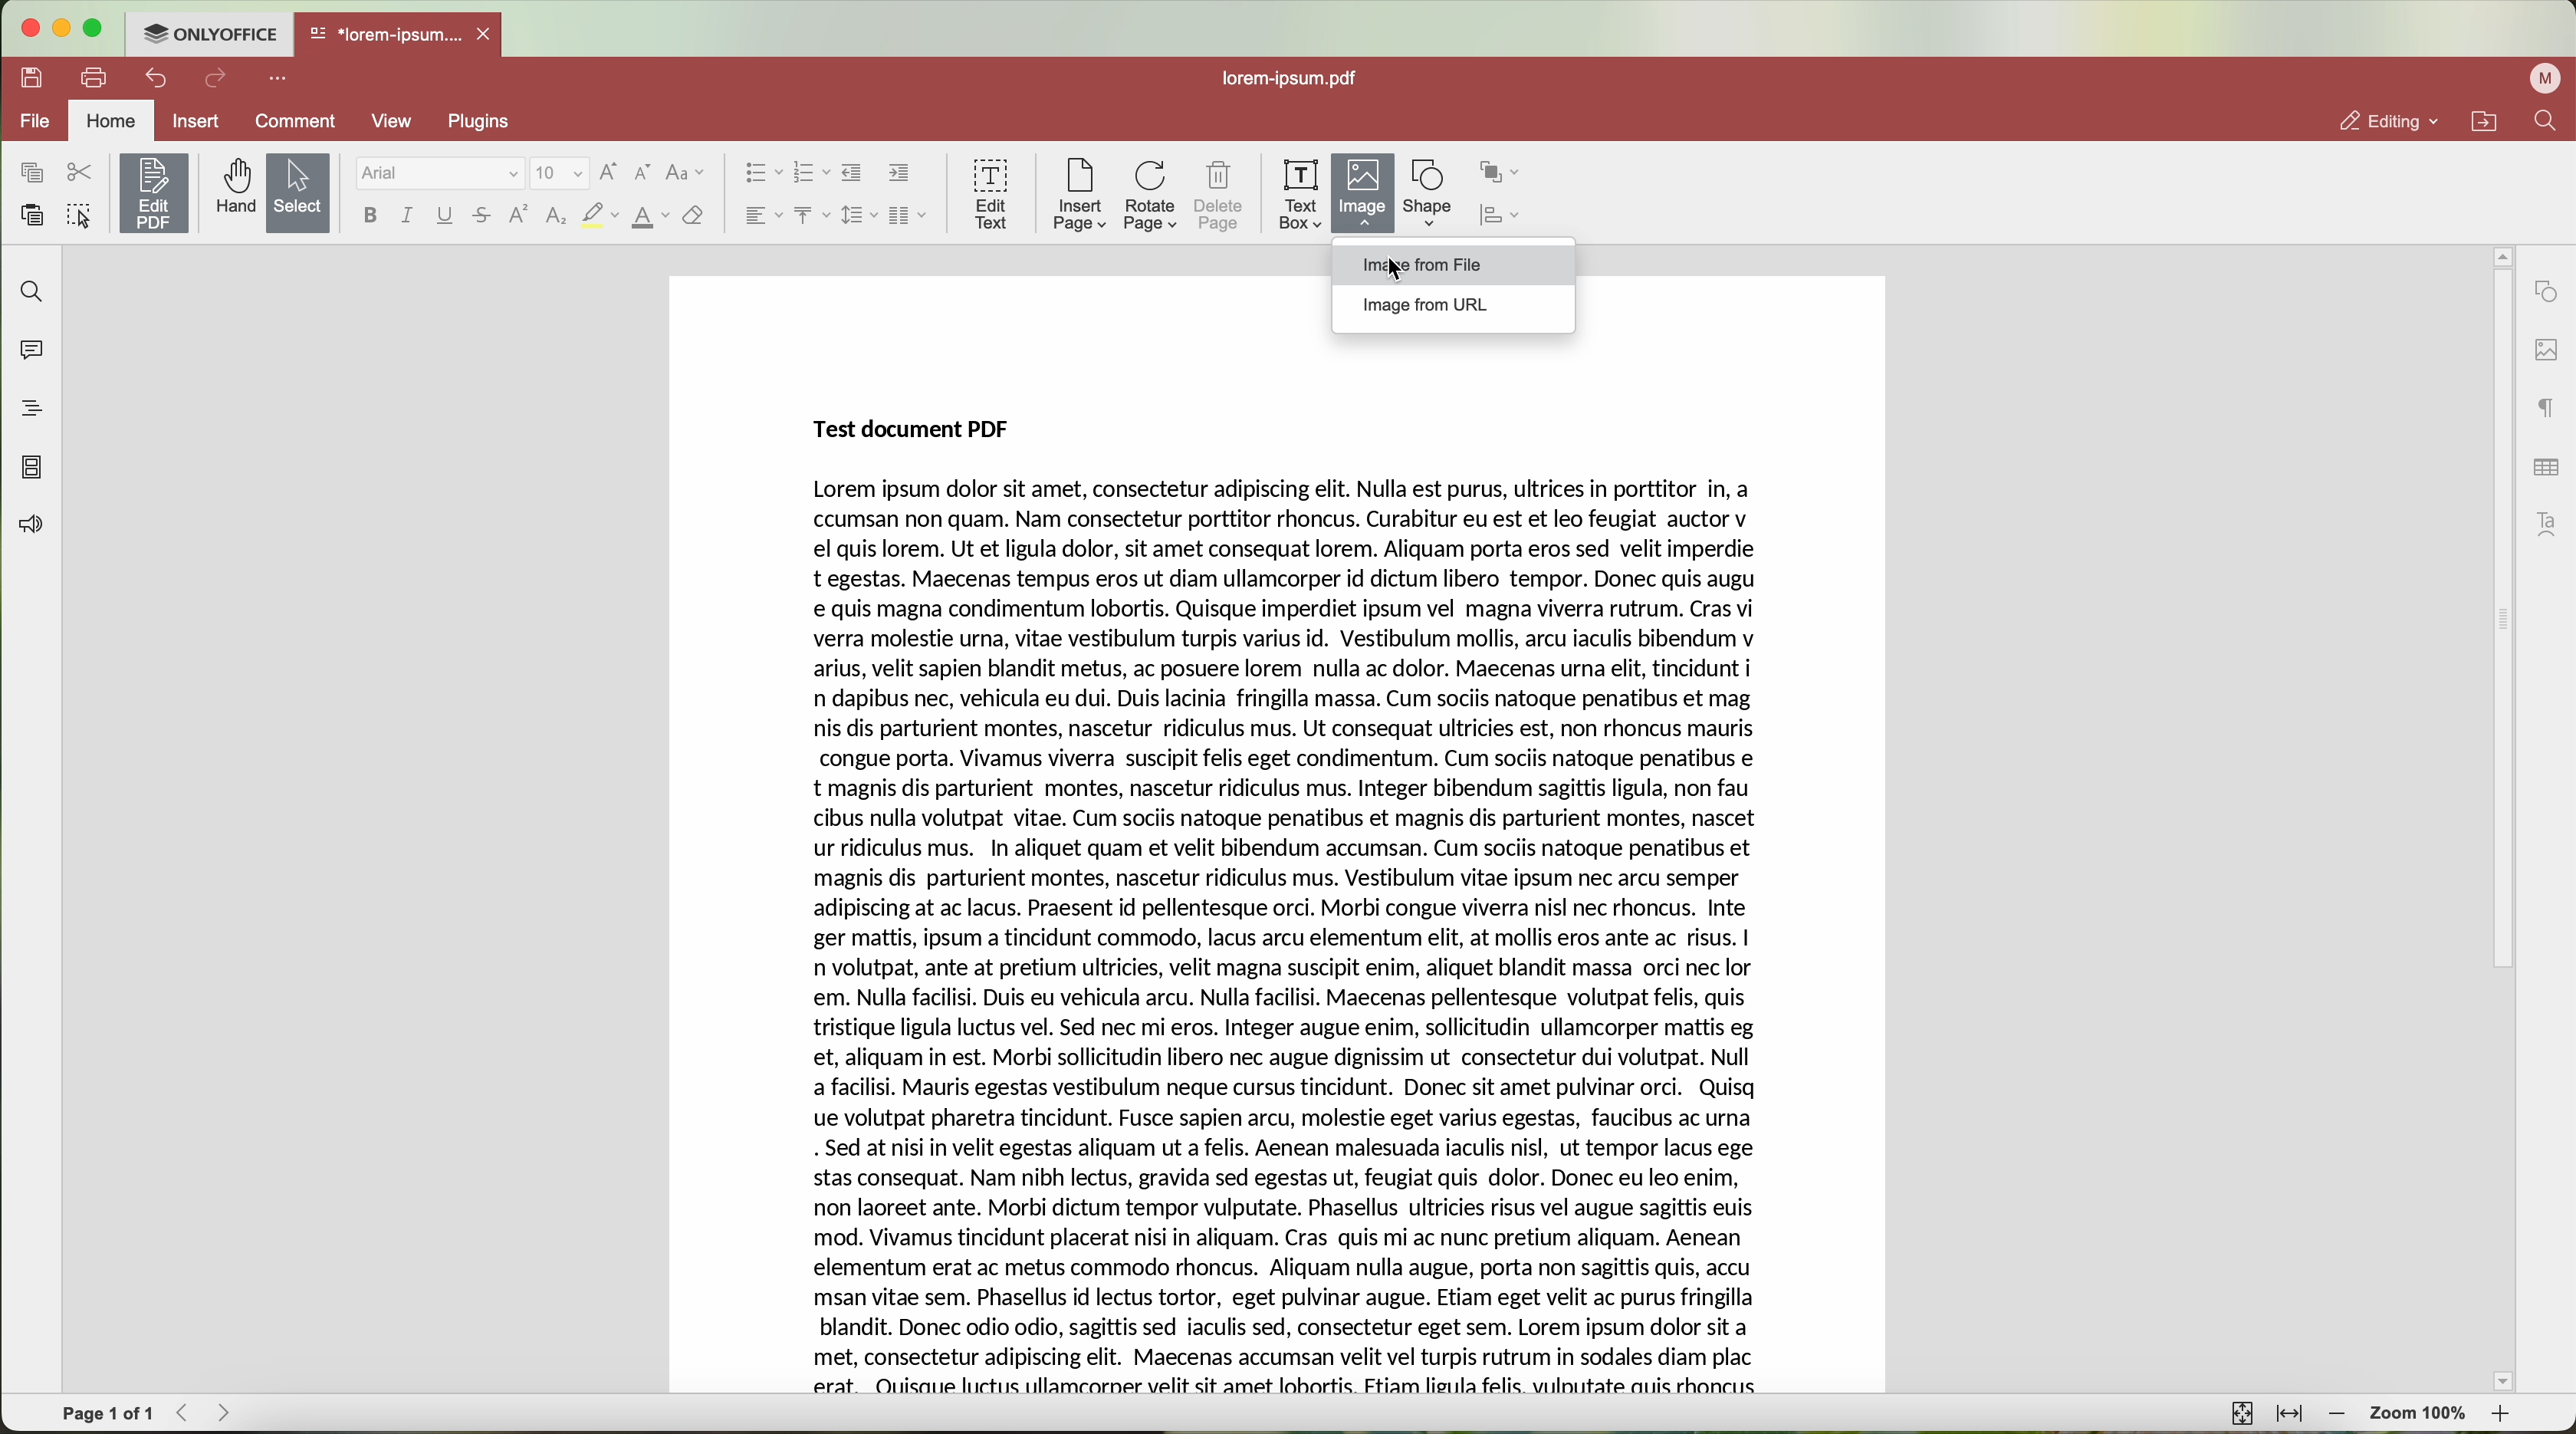 The width and height of the screenshot is (2576, 1434). I want to click on cursor, so click(1396, 273).